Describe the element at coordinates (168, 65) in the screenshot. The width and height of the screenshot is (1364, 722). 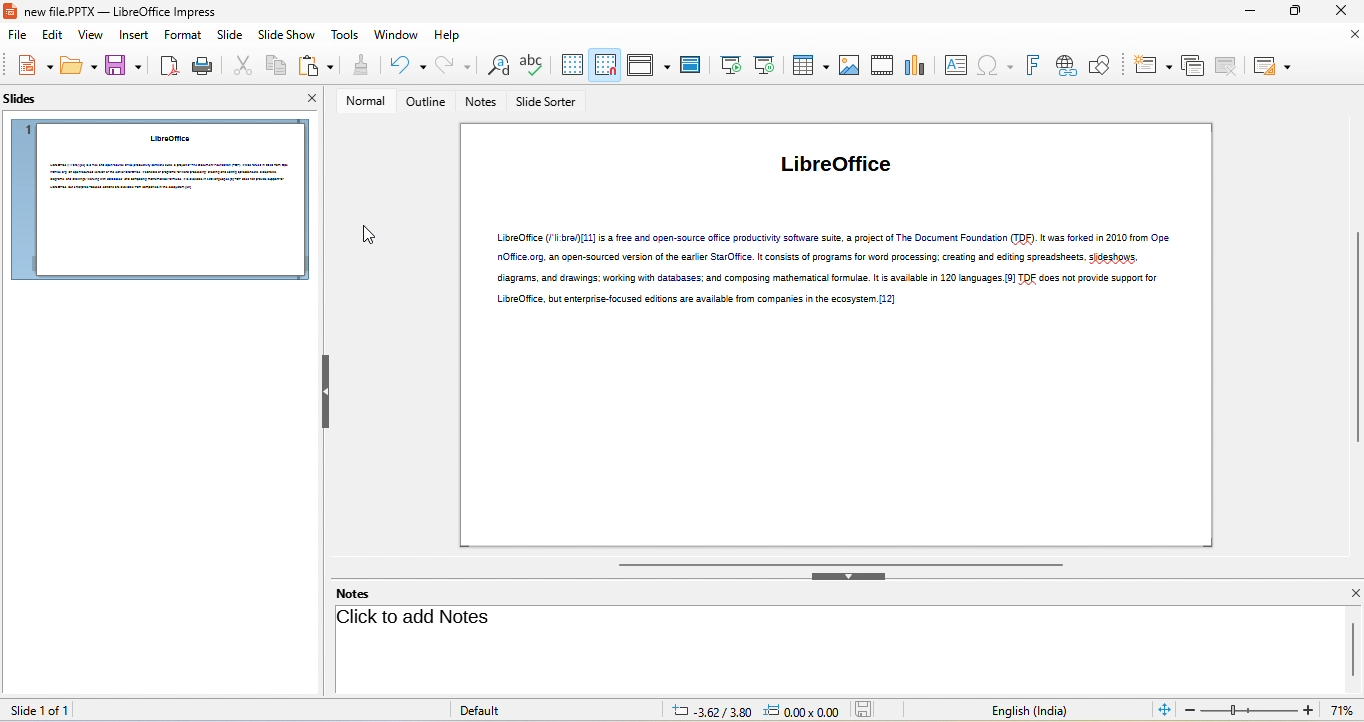
I see `export directly as pdf` at that location.